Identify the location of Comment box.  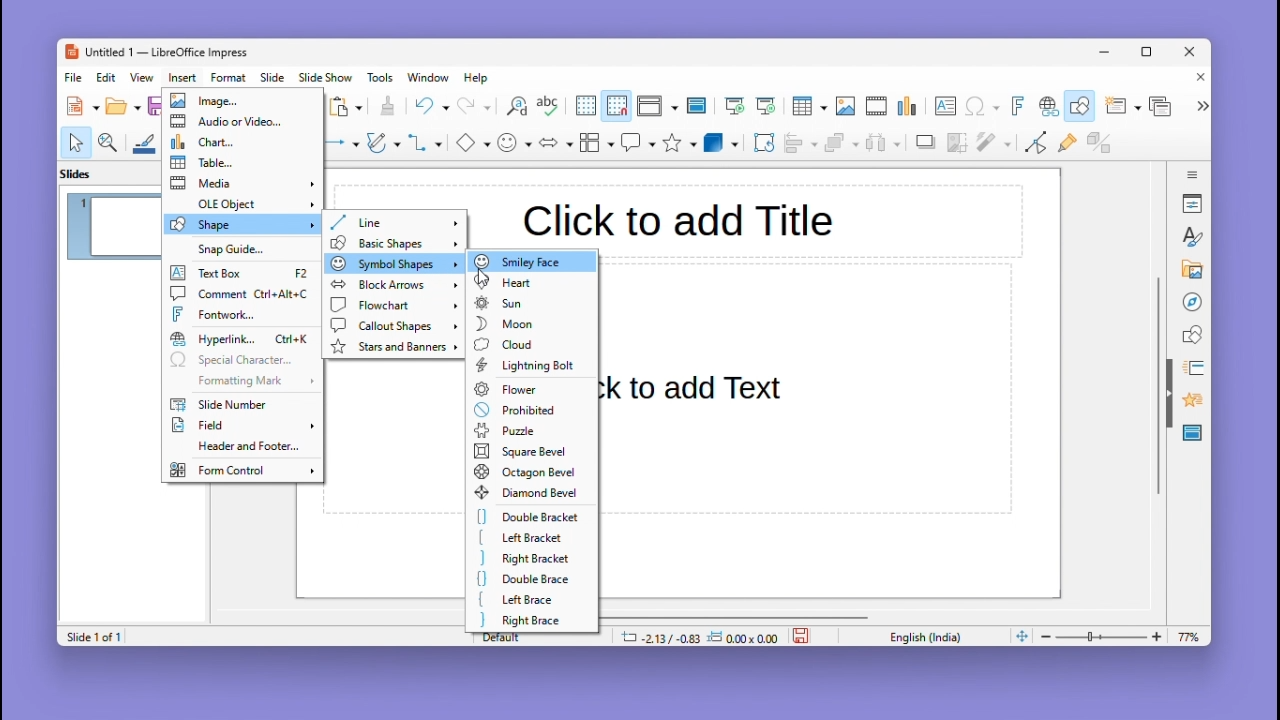
(638, 142).